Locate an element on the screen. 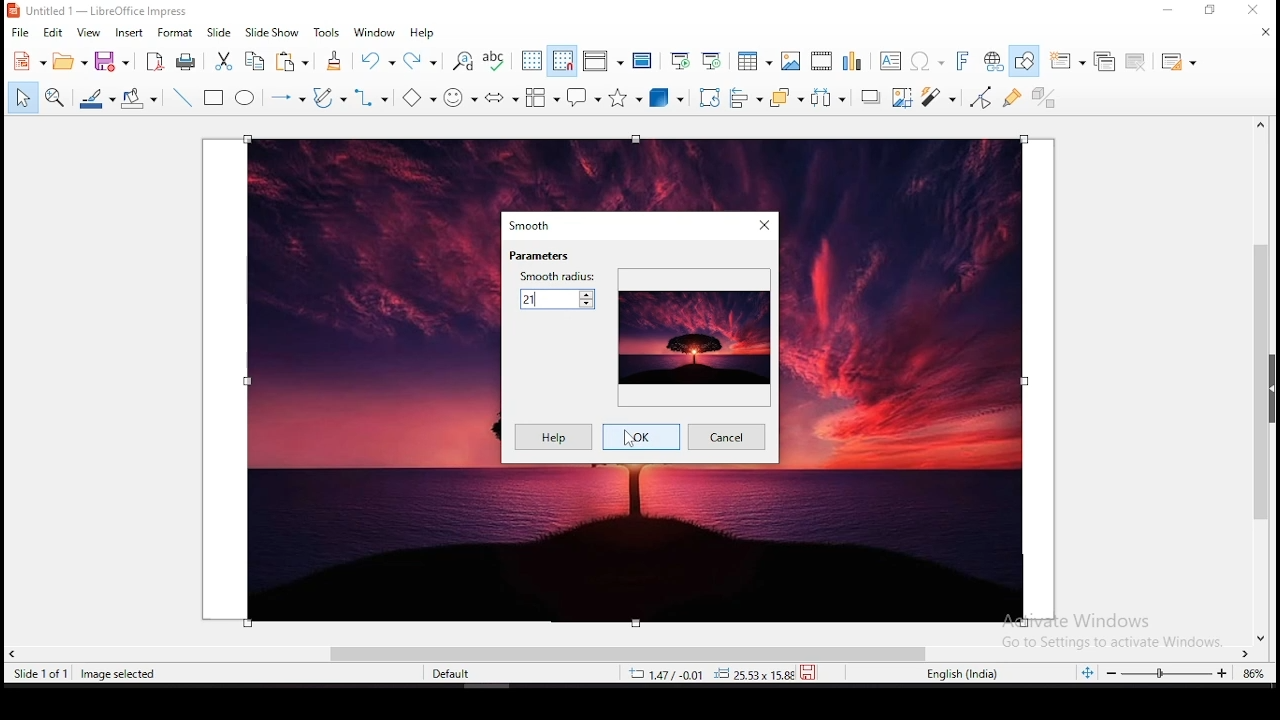 This screenshot has height=720, width=1280. close is located at coordinates (1264, 32).